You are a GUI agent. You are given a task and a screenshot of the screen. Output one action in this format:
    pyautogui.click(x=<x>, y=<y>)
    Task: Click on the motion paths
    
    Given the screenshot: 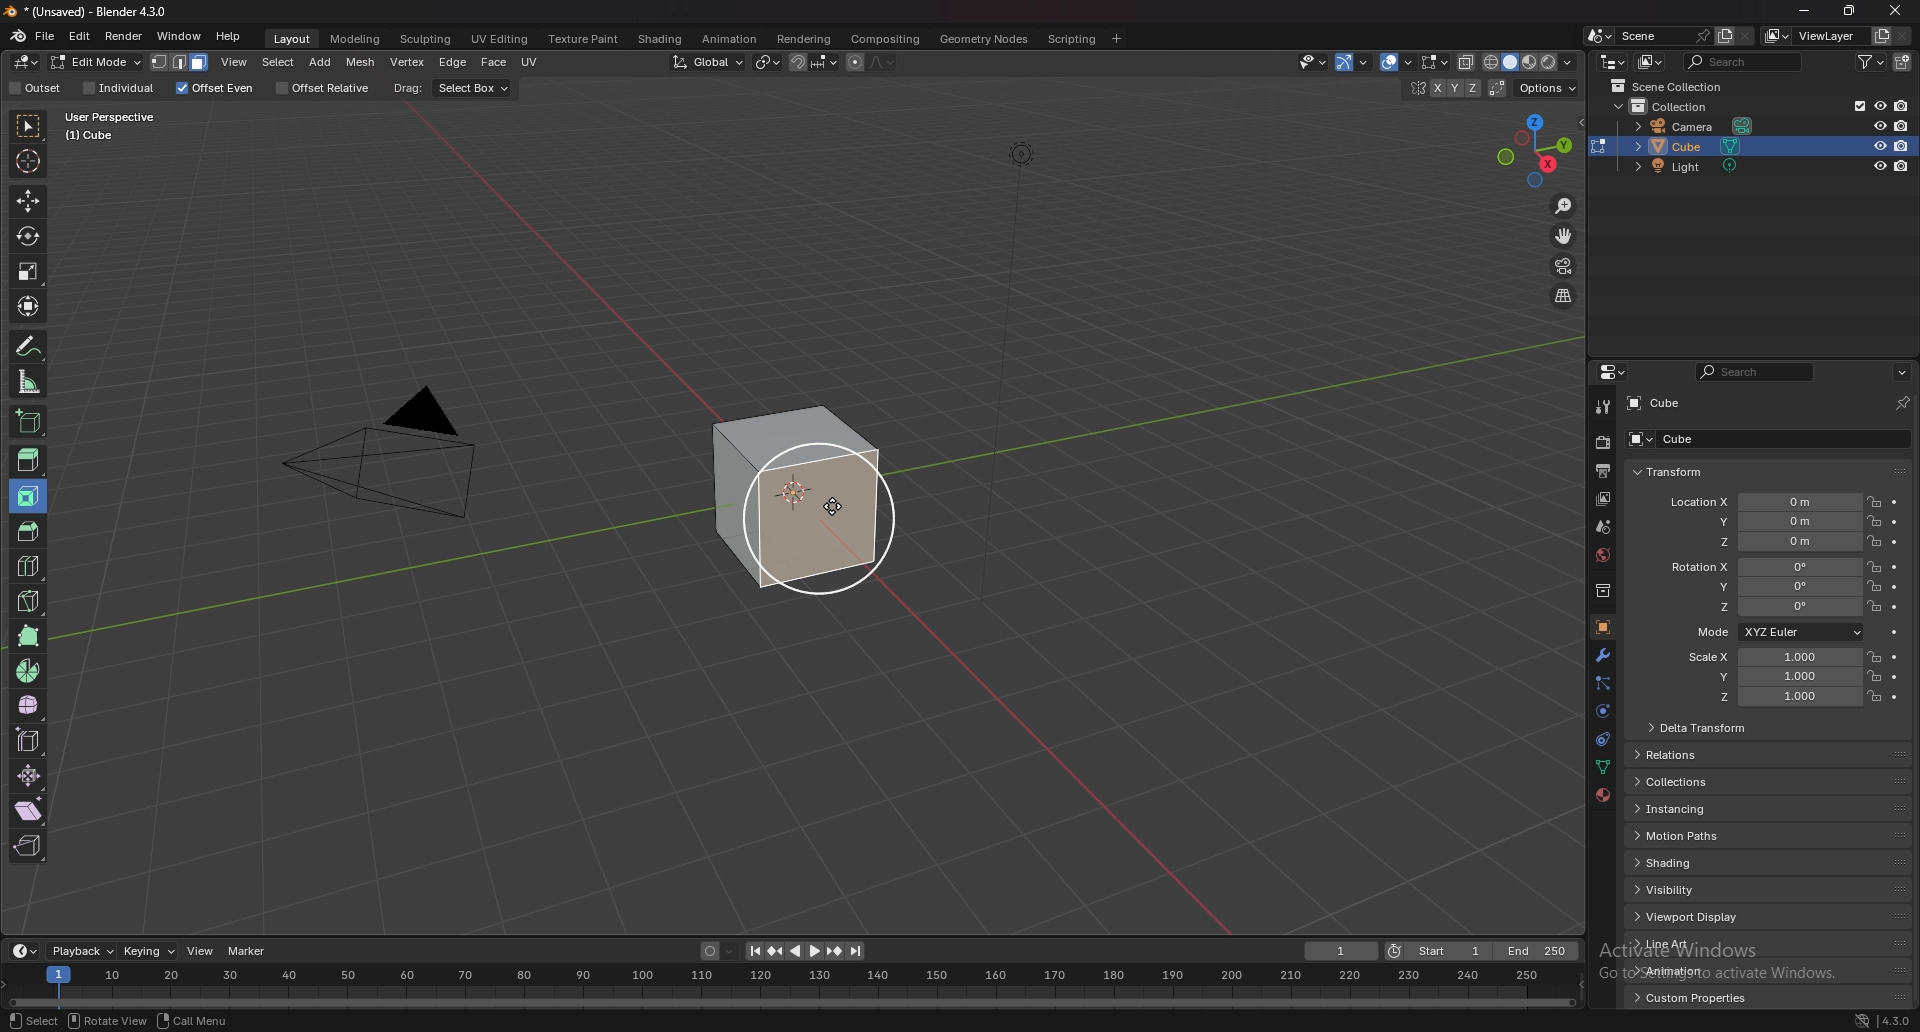 What is the action you would take?
    pyautogui.click(x=1695, y=835)
    